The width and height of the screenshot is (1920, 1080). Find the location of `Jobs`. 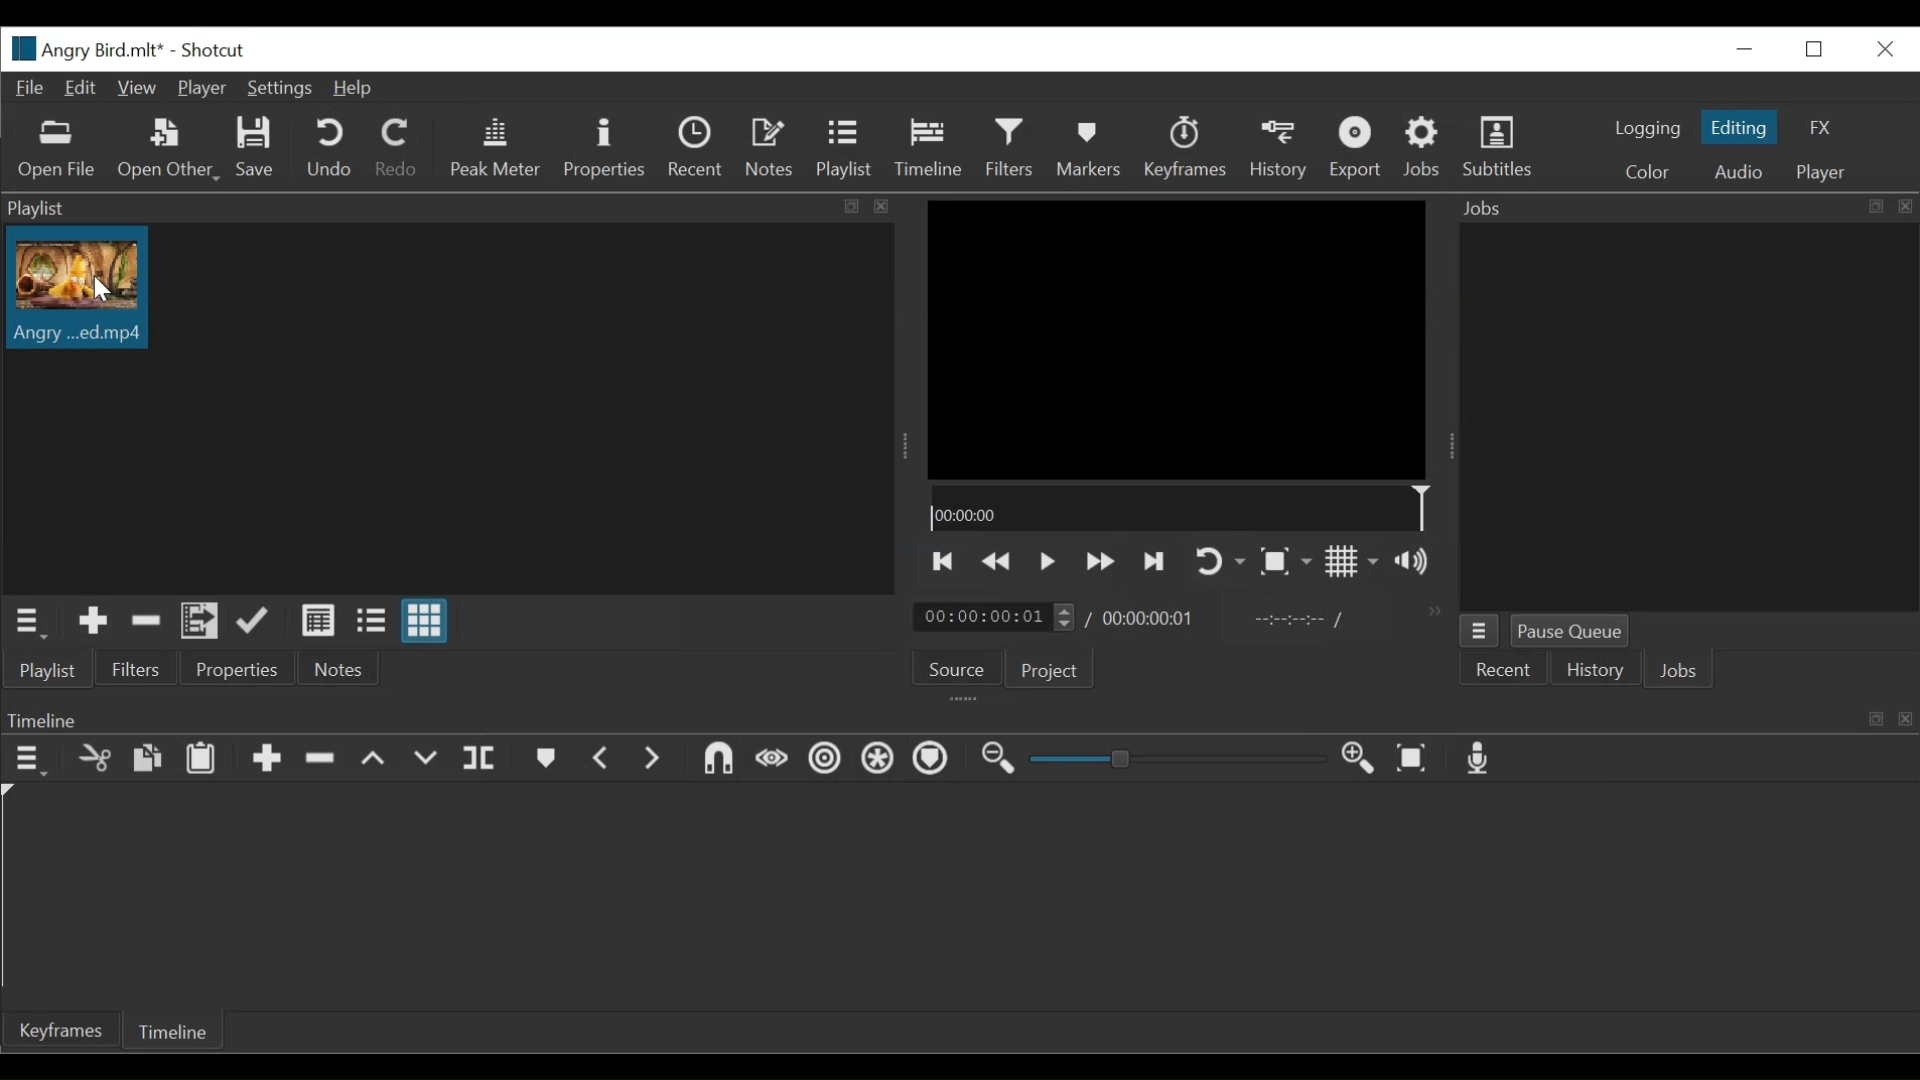

Jobs is located at coordinates (1426, 148).